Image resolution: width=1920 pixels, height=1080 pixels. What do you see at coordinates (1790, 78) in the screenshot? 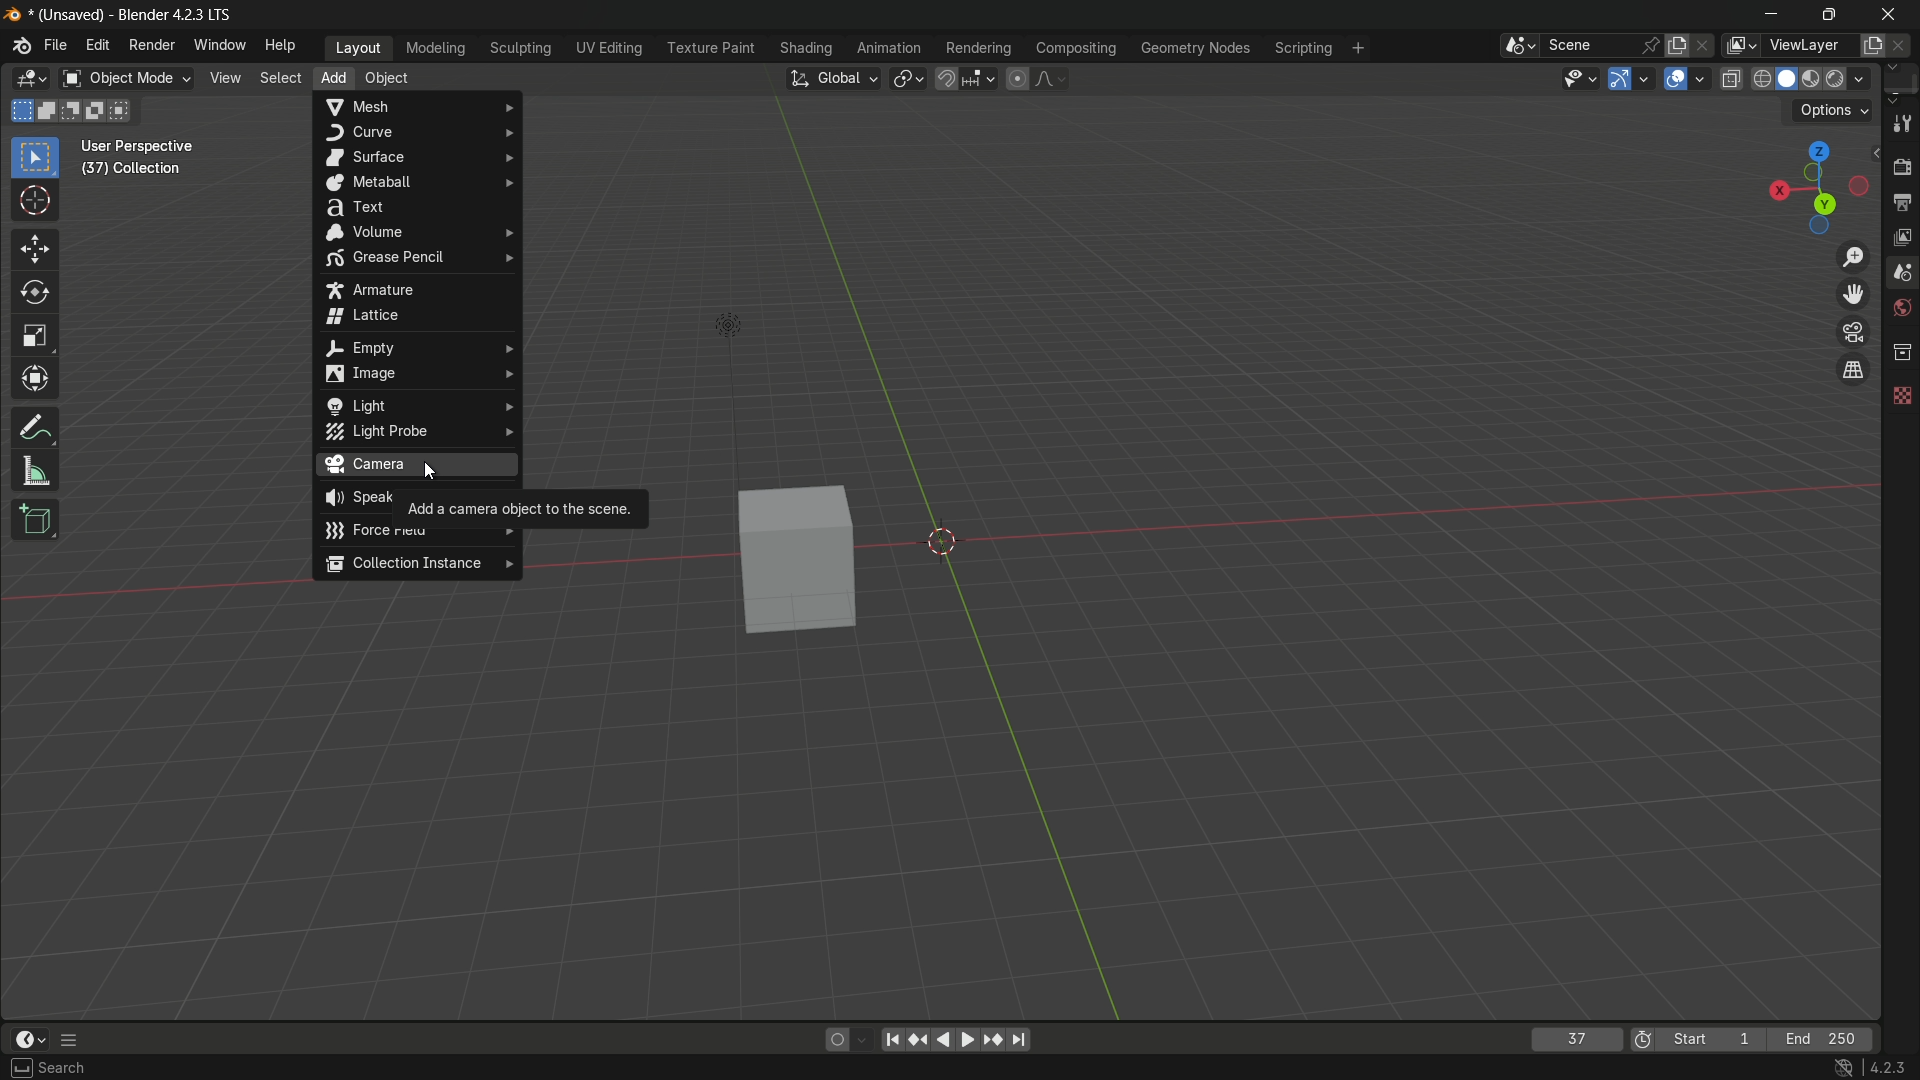
I see `solid` at bounding box center [1790, 78].